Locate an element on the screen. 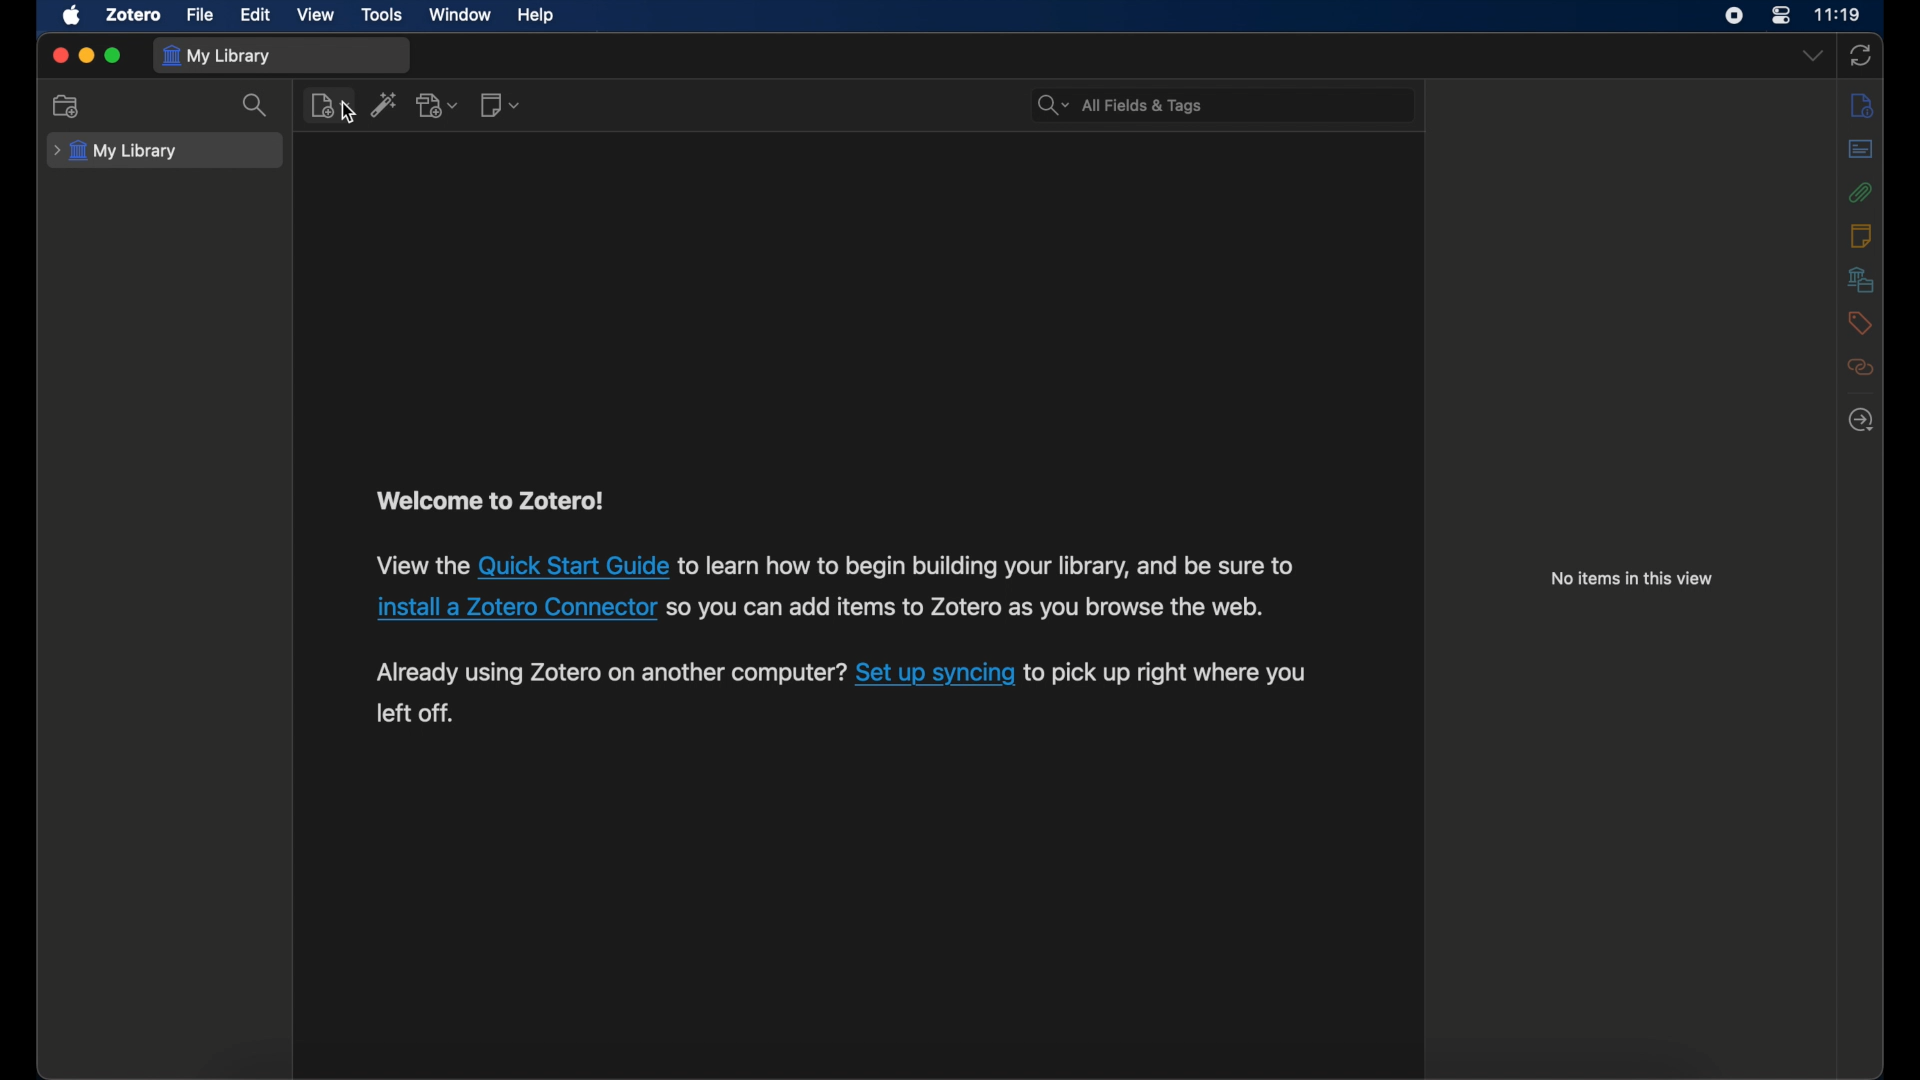 The height and width of the screenshot is (1080, 1920). minimize is located at coordinates (86, 56).